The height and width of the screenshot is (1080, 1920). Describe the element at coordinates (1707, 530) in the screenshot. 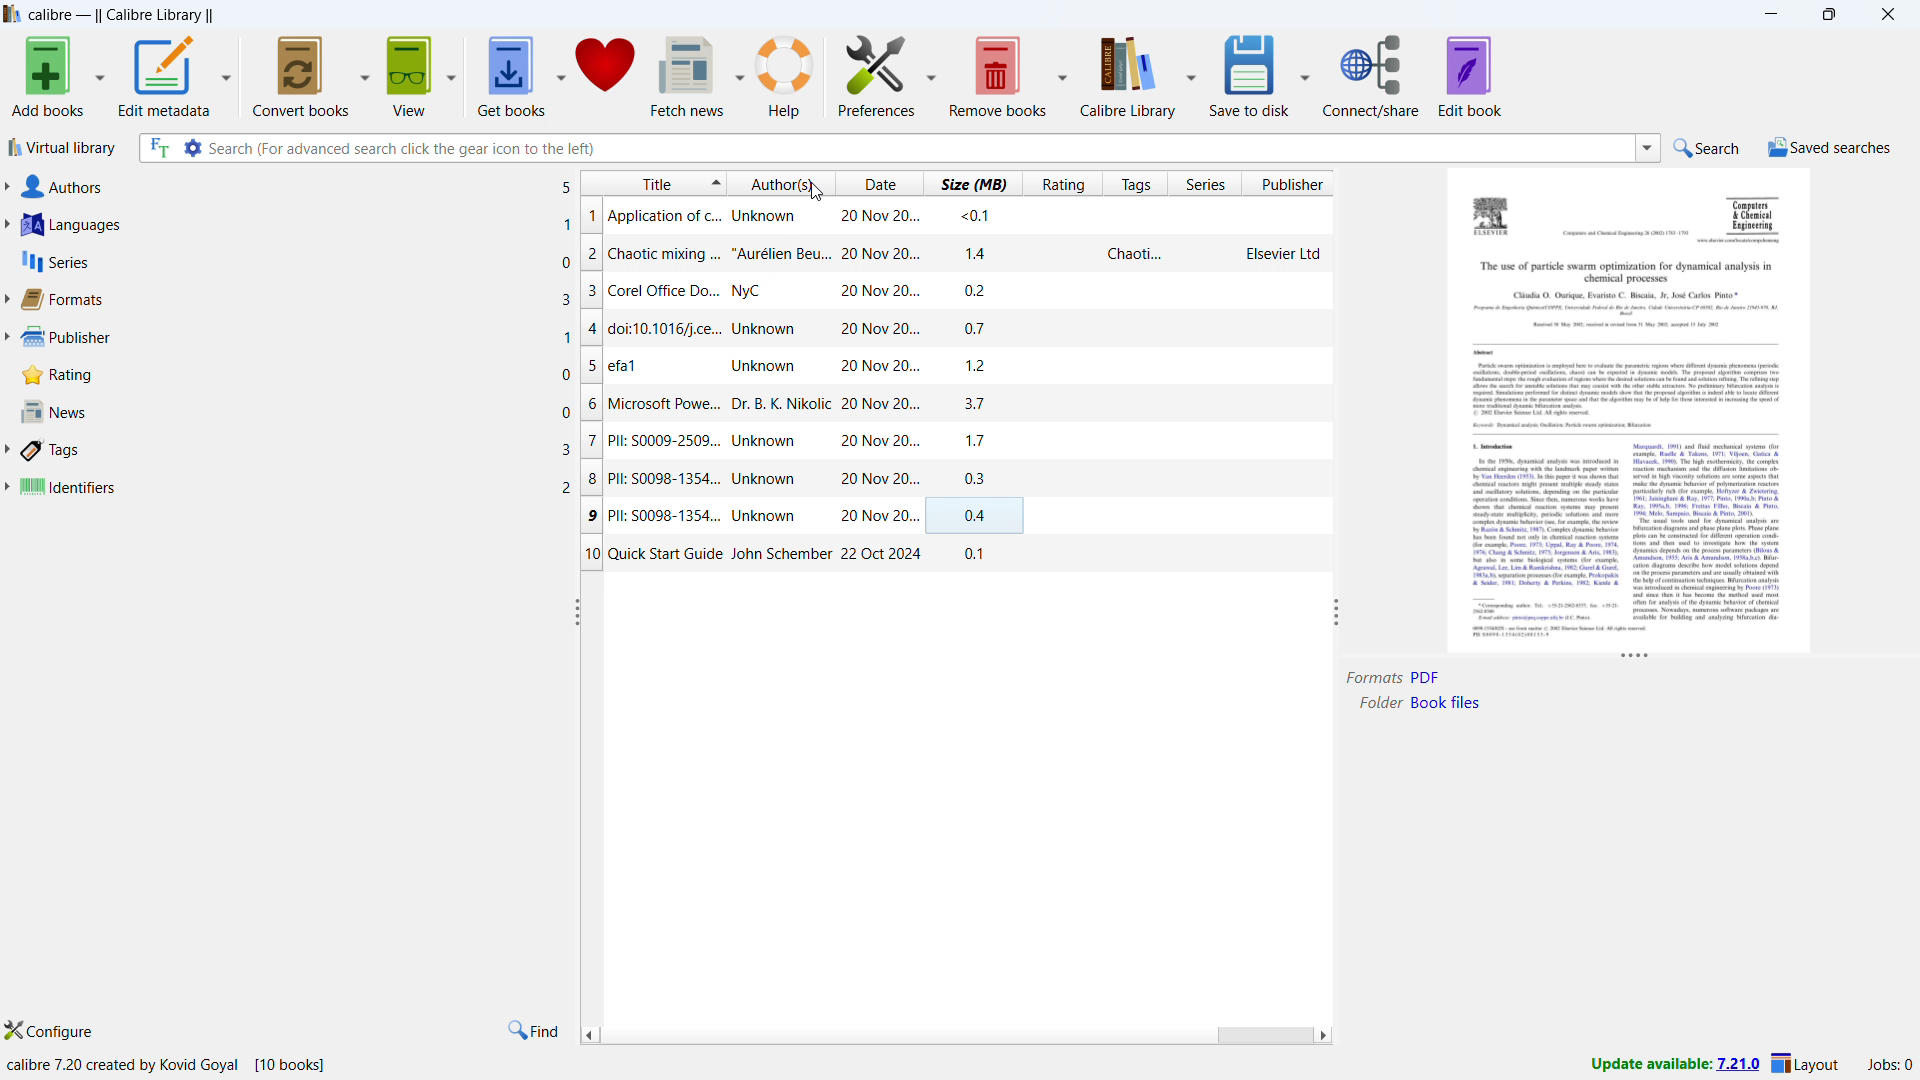

I see `` at that location.